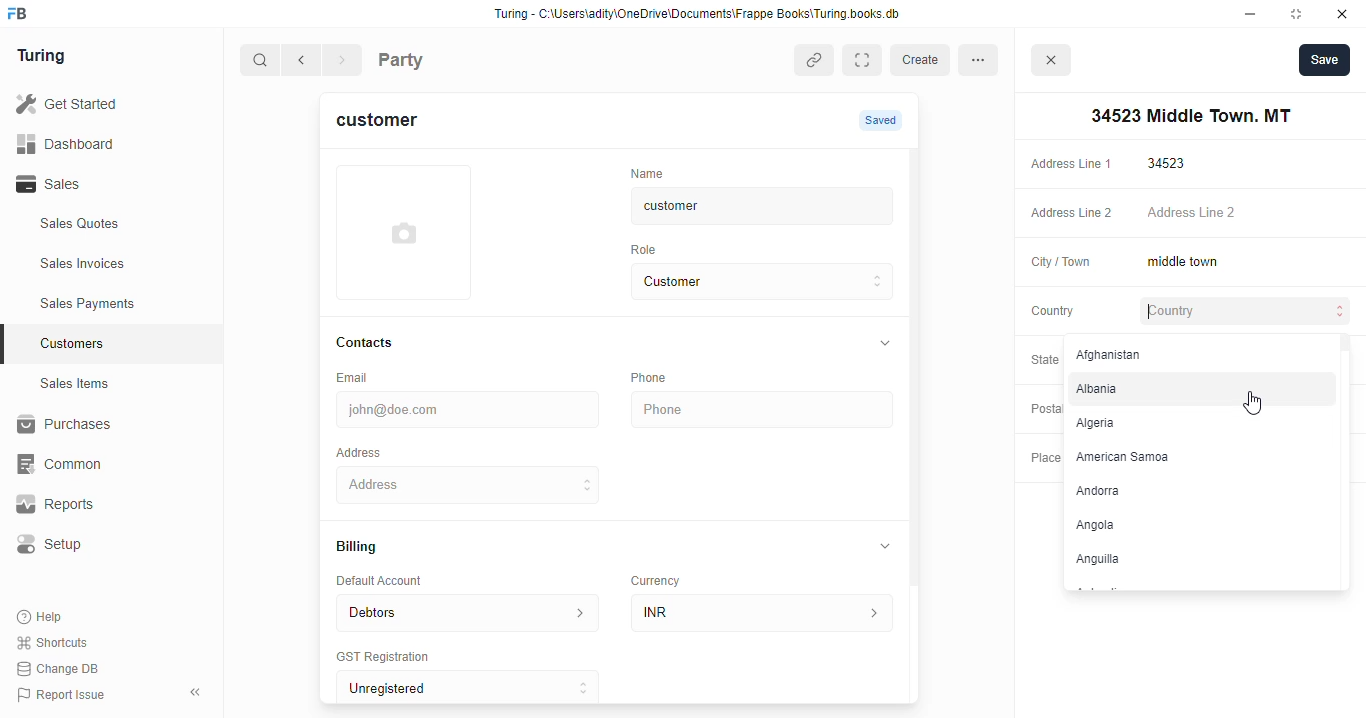 The image size is (1366, 718). What do you see at coordinates (117, 264) in the screenshot?
I see `Sales Invoices` at bounding box center [117, 264].